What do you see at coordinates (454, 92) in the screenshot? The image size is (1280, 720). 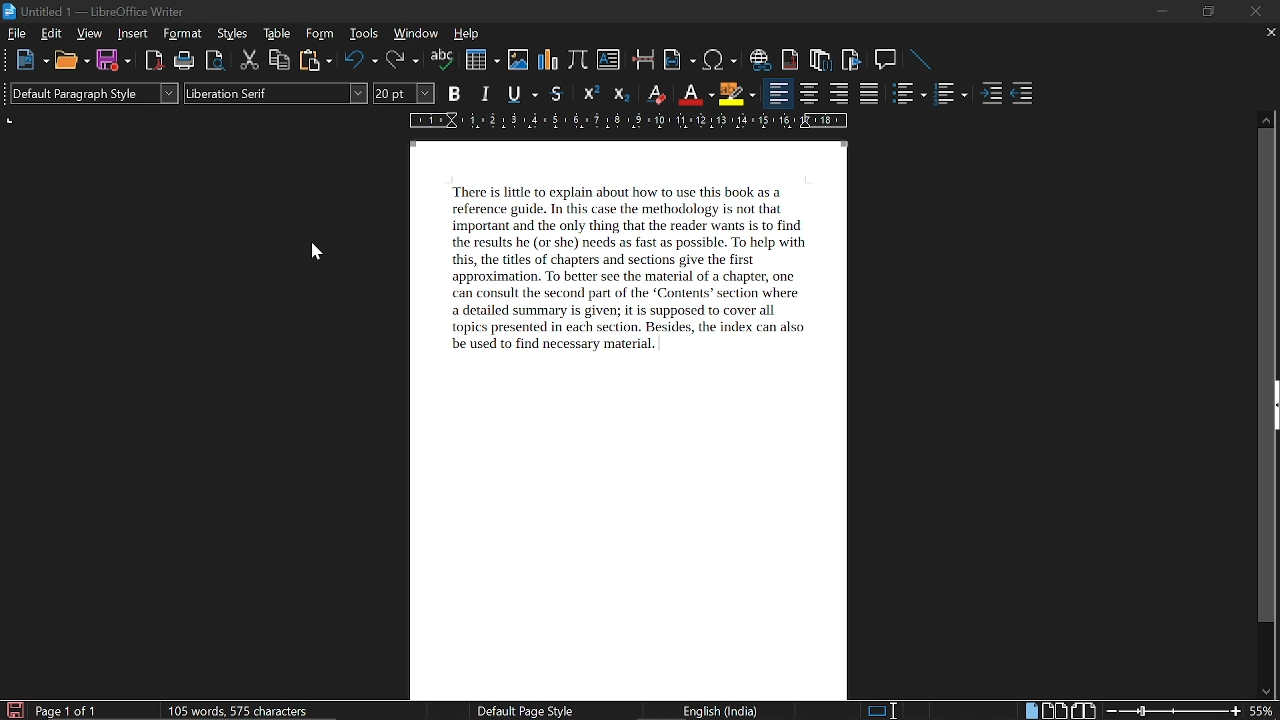 I see `bold` at bounding box center [454, 92].